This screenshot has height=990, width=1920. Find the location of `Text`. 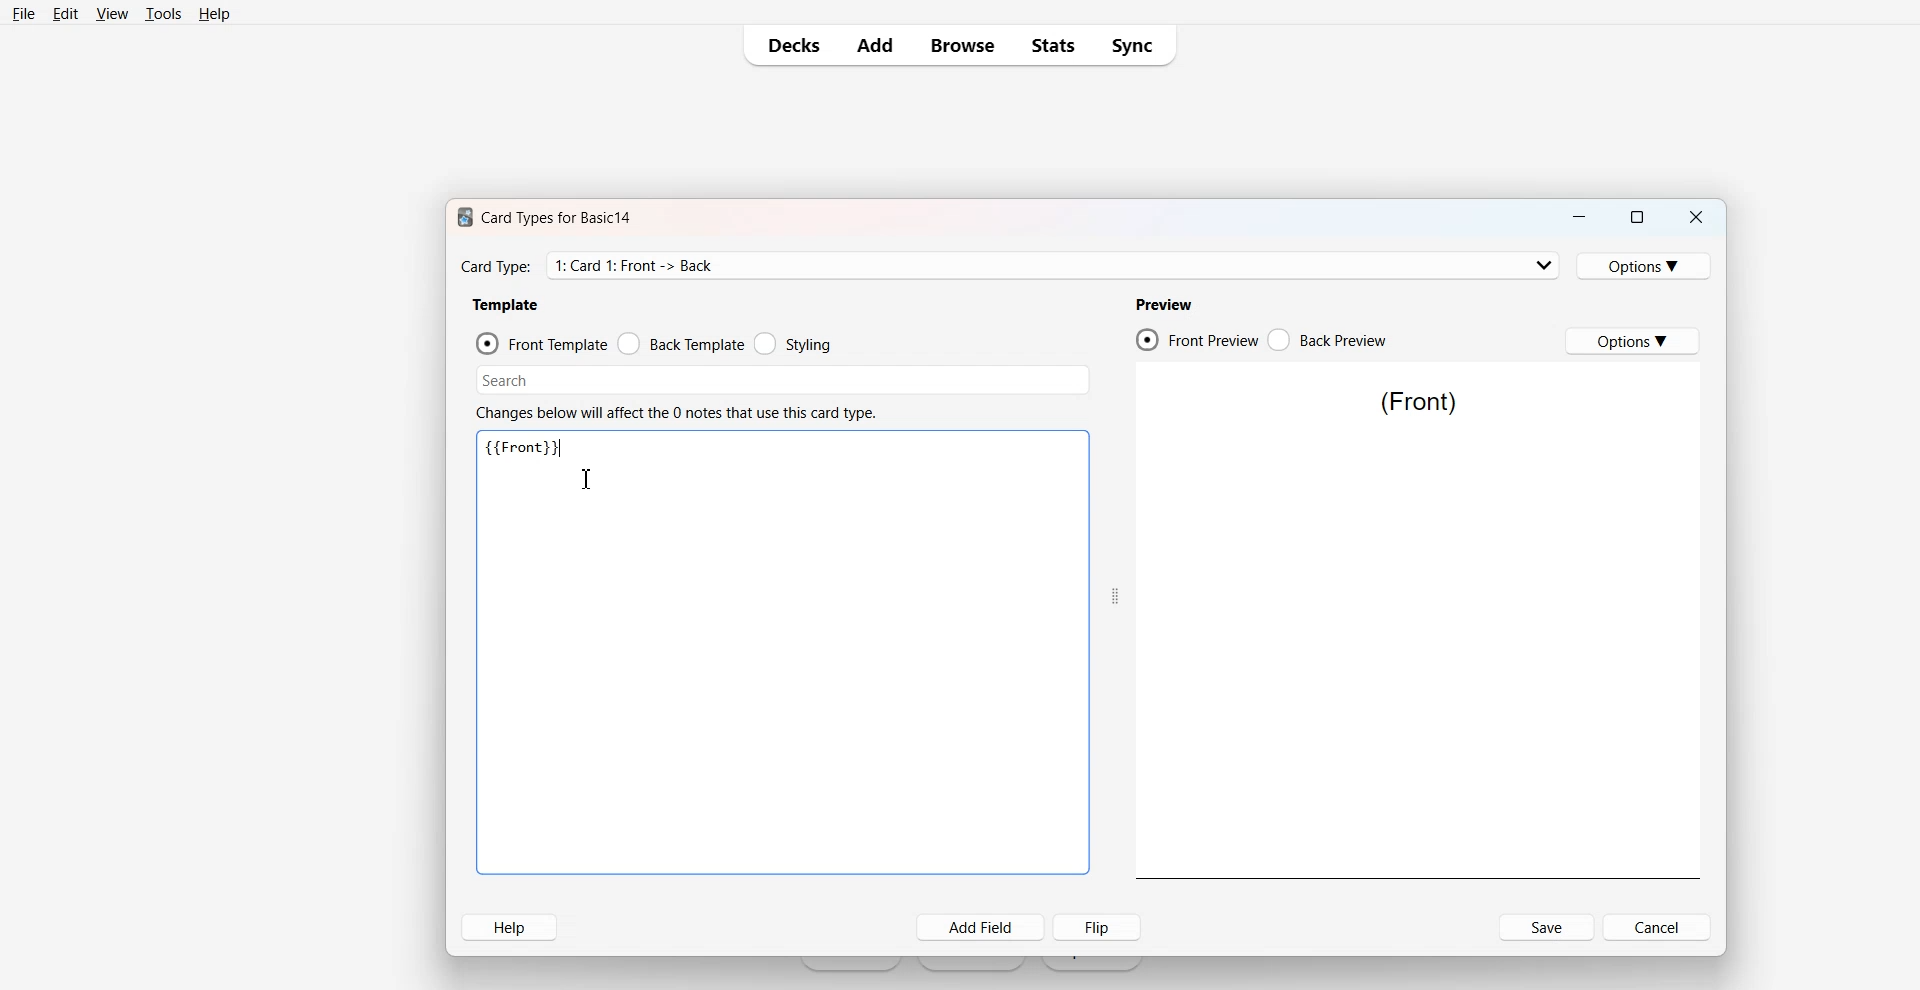

Text is located at coordinates (1421, 402).